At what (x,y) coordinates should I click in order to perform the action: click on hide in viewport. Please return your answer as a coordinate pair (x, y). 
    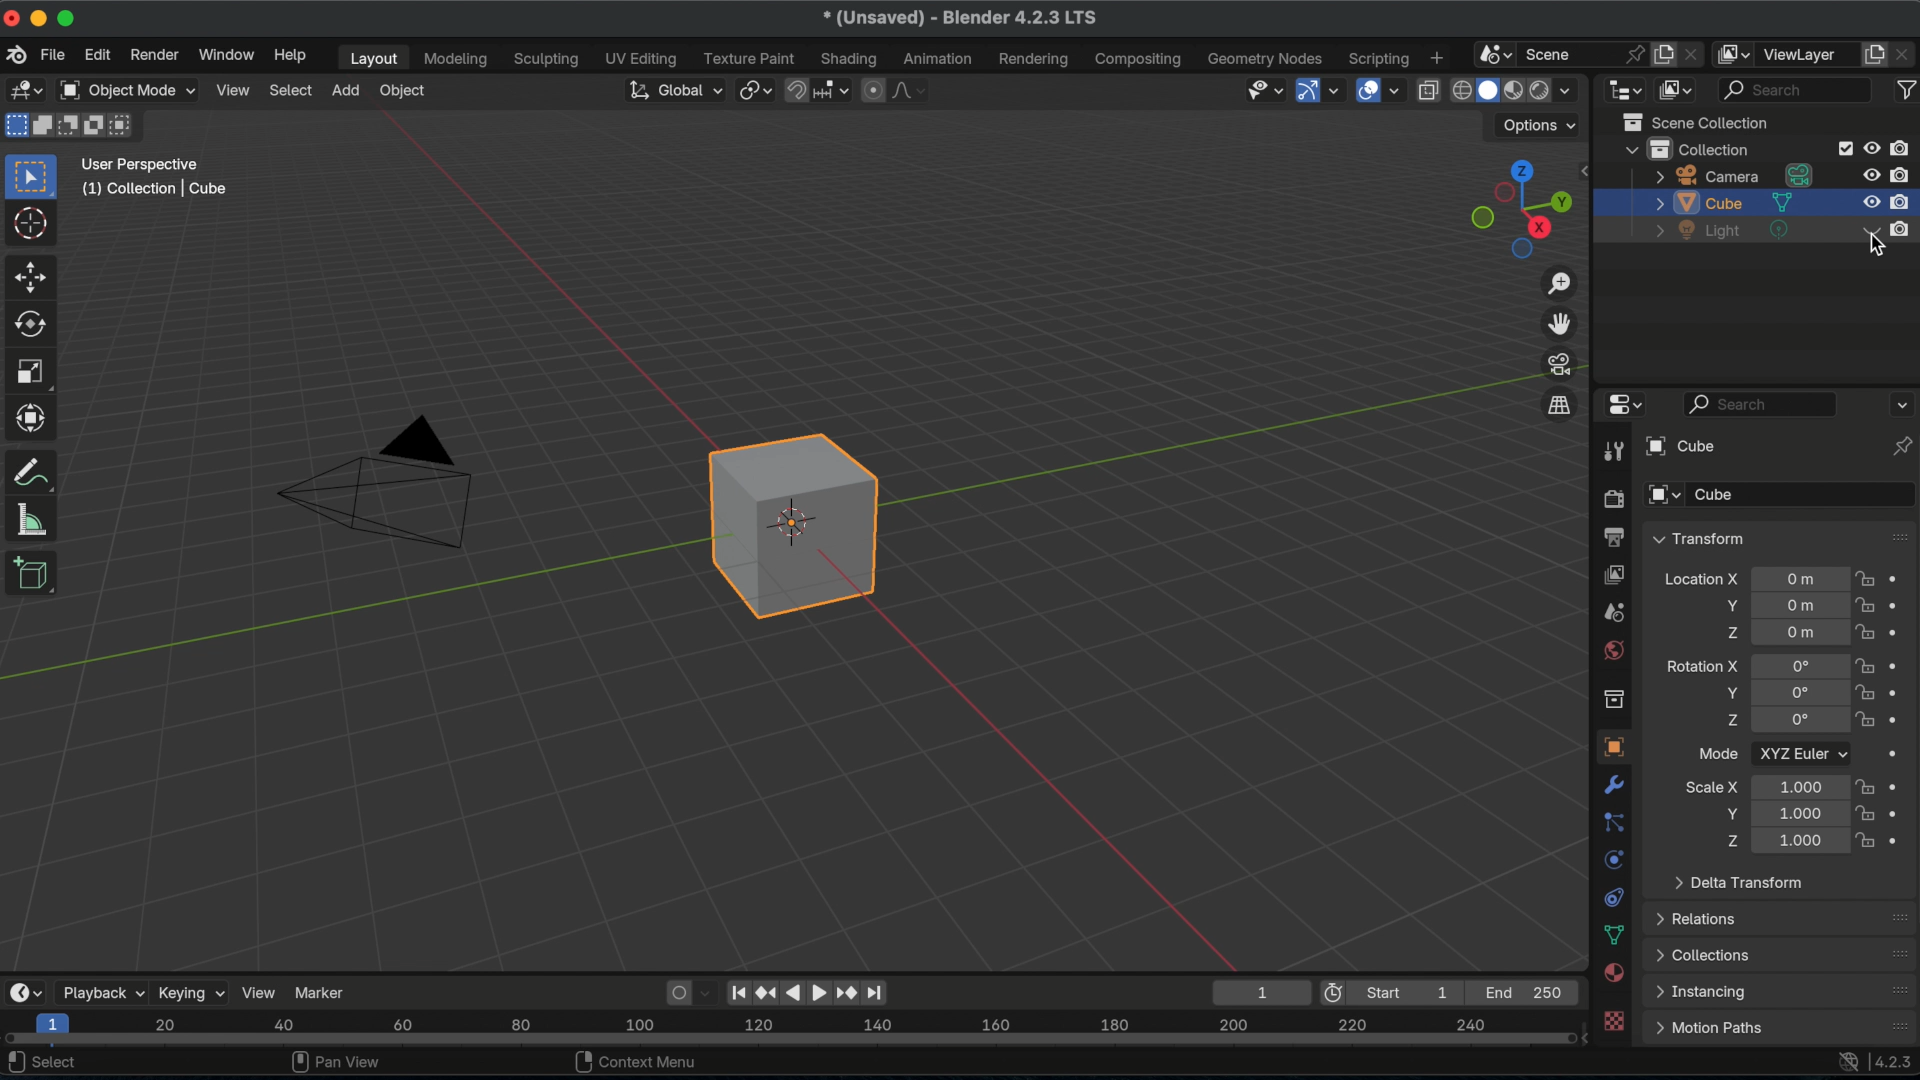
    Looking at the image, I should click on (1868, 229).